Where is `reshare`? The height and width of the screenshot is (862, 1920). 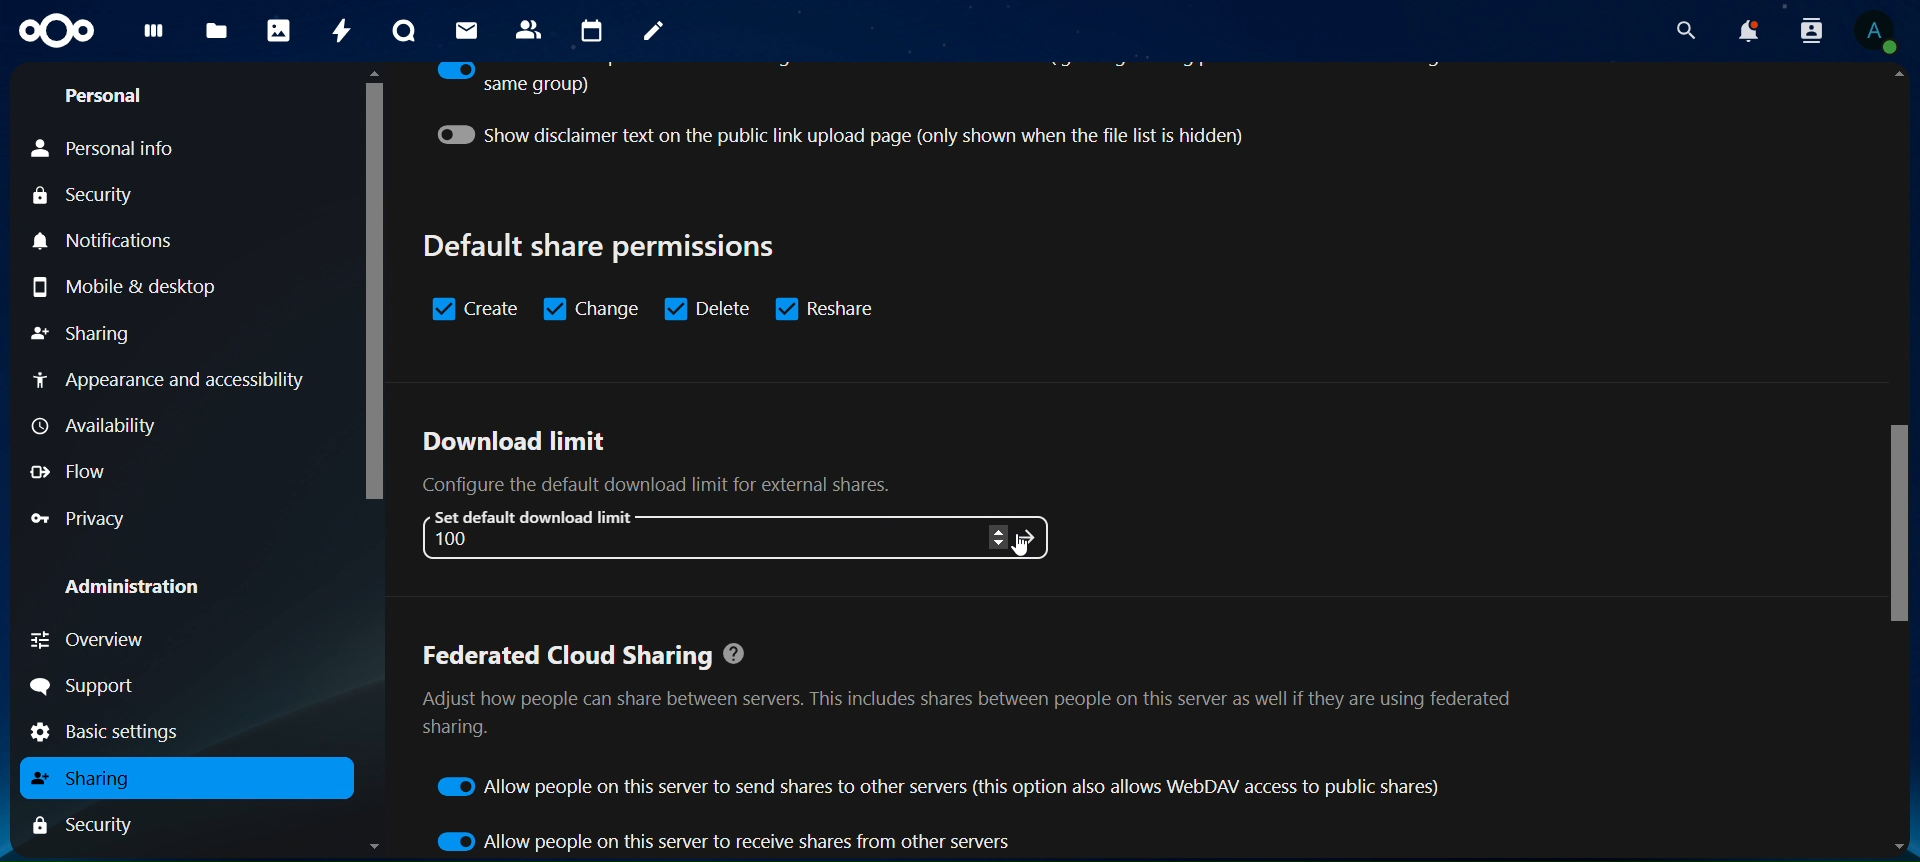 reshare is located at coordinates (834, 307).